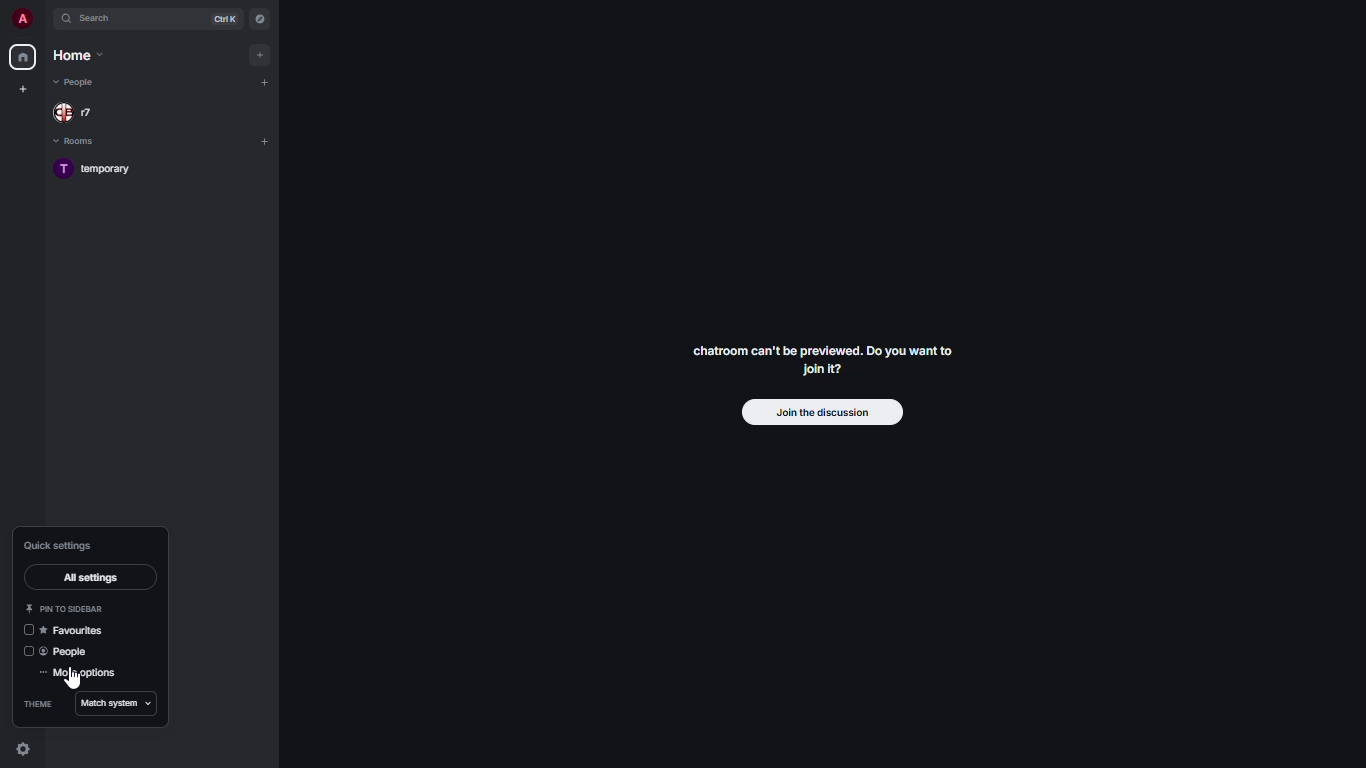 The image size is (1366, 768). I want to click on match system, so click(118, 704).